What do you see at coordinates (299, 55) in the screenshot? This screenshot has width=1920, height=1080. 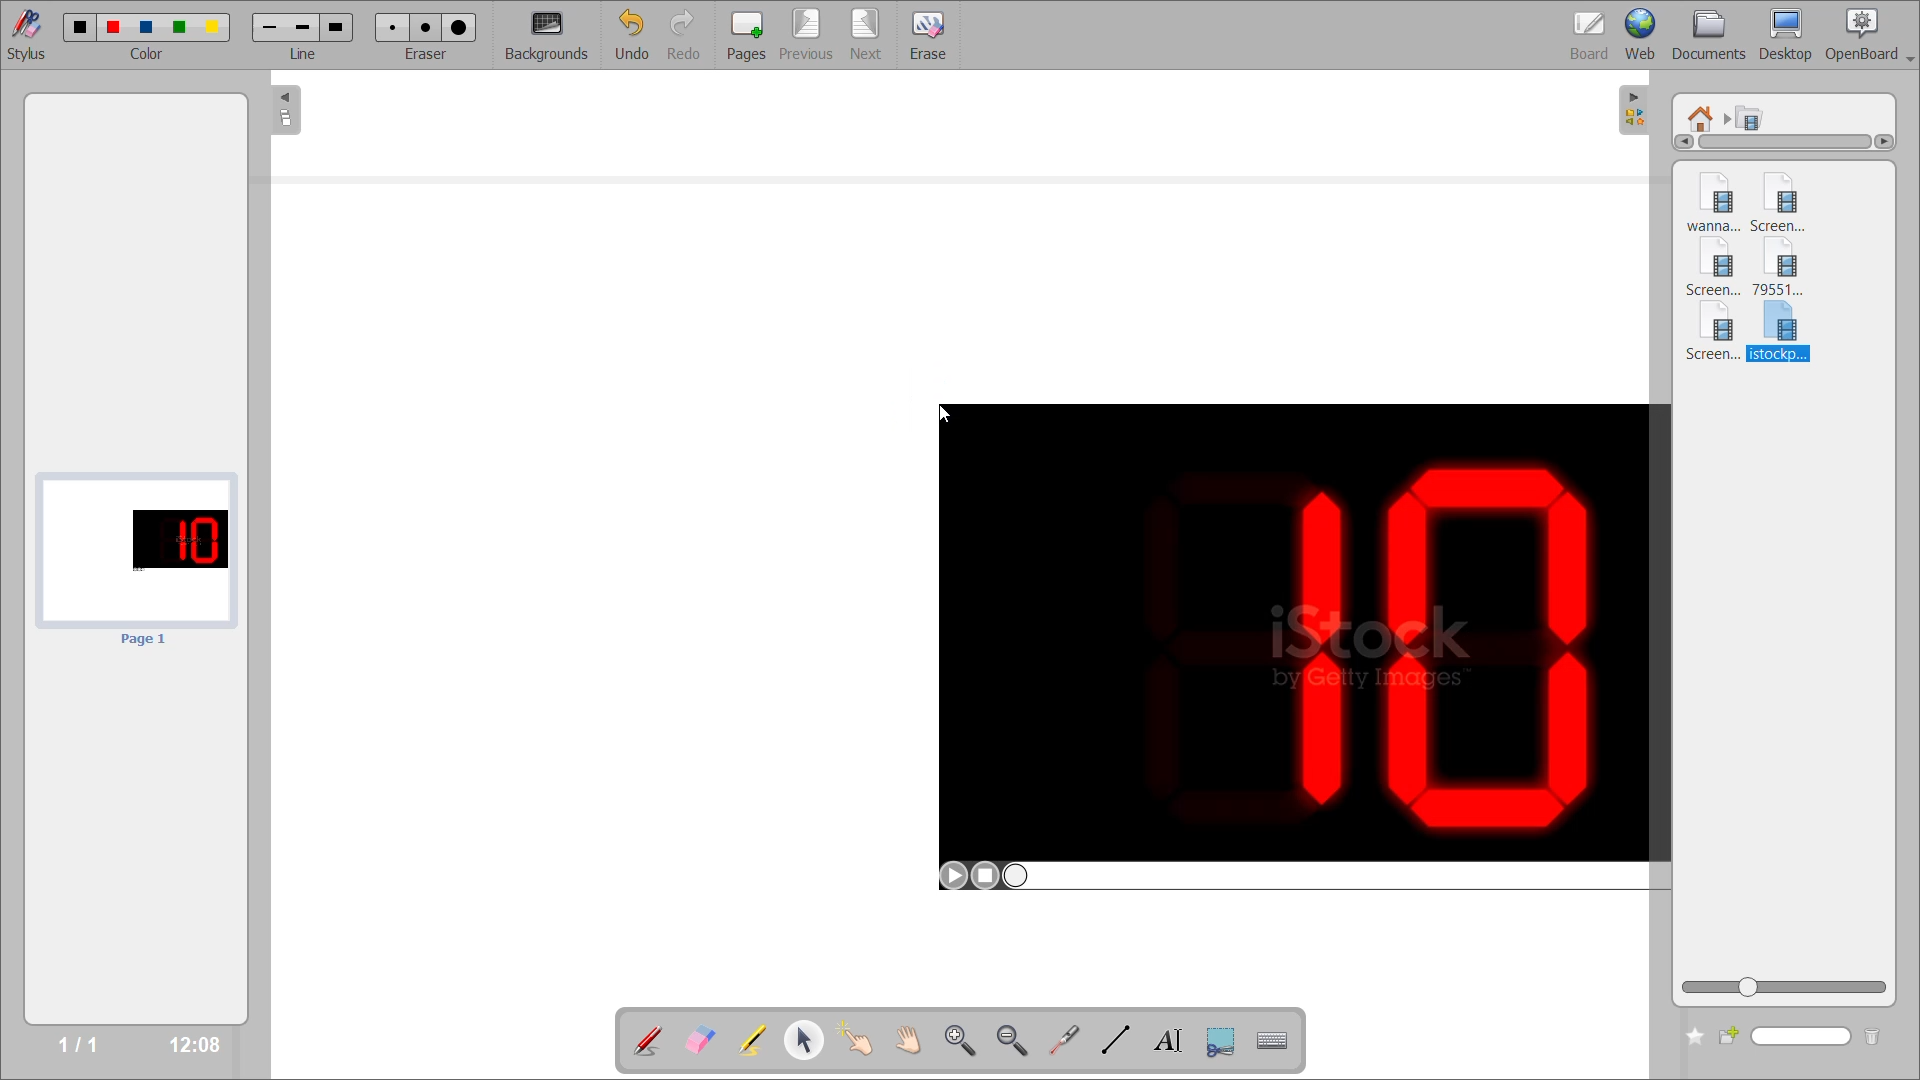 I see `Line` at bounding box center [299, 55].